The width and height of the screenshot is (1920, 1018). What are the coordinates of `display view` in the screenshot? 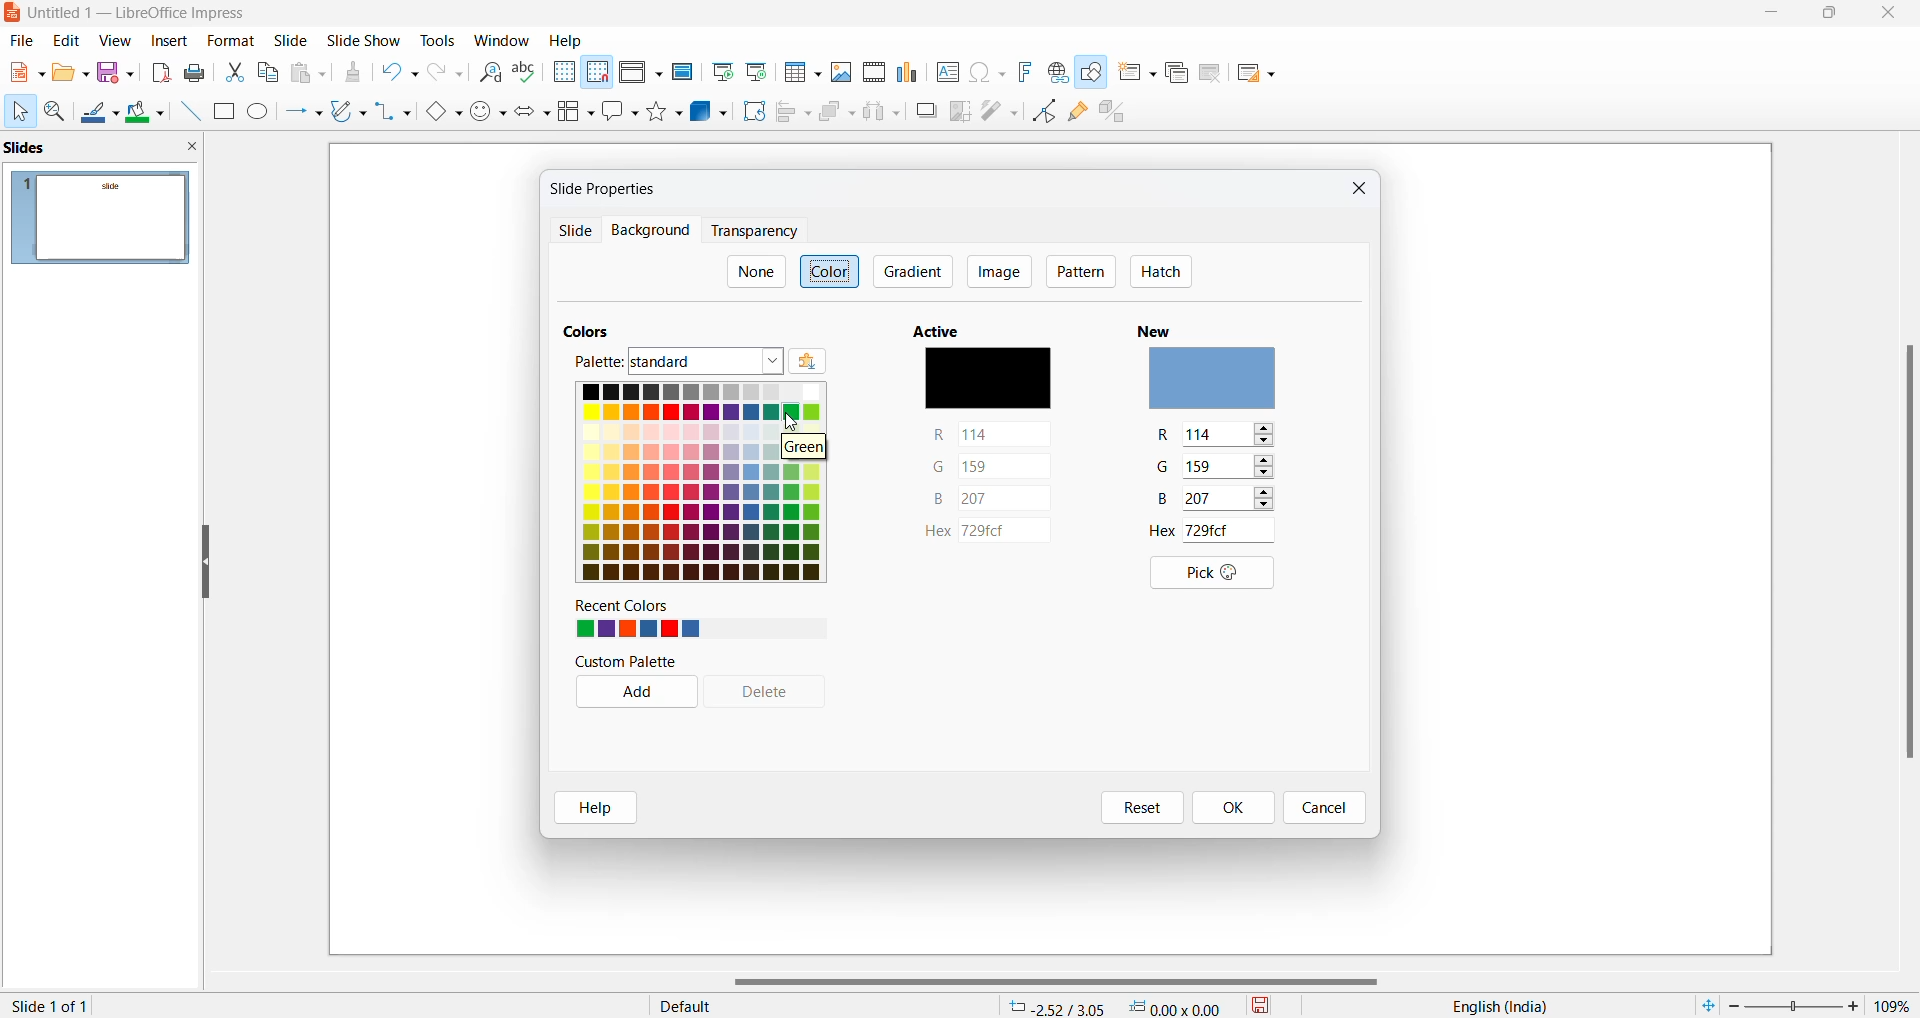 It's located at (641, 74).